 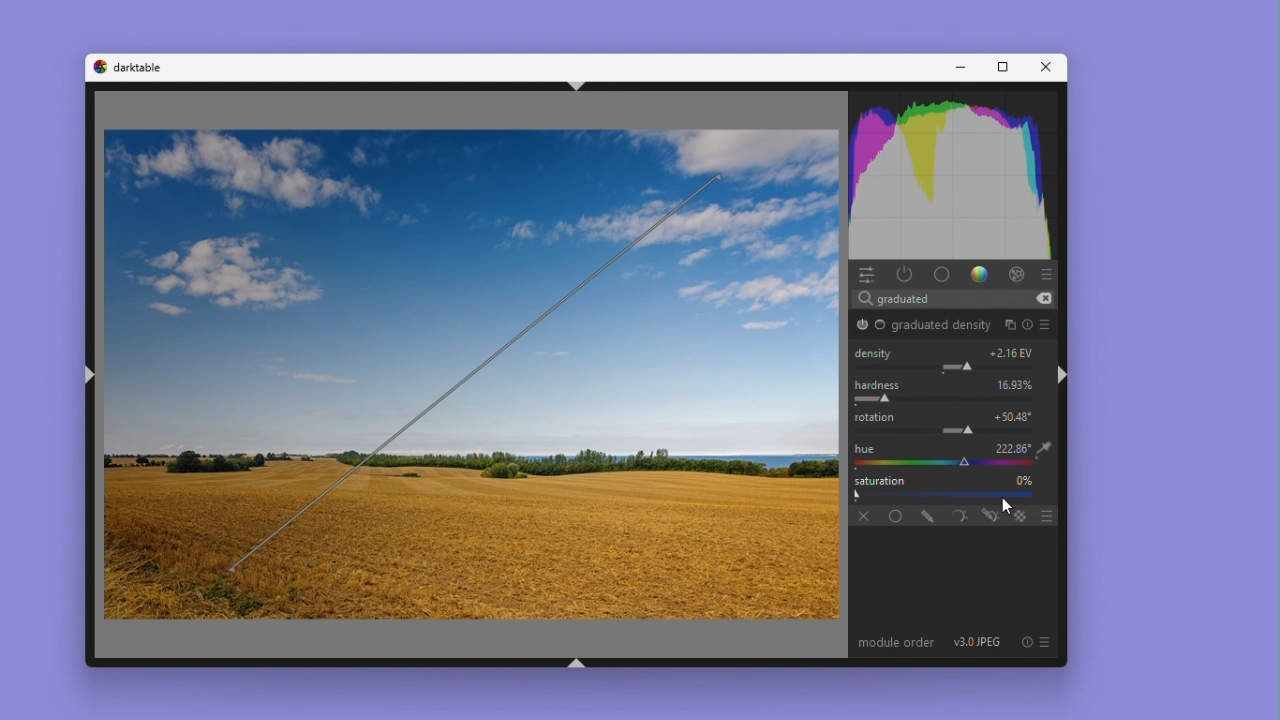 What do you see at coordinates (979, 643) in the screenshot?
I see `v3.0 JPEG` at bounding box center [979, 643].